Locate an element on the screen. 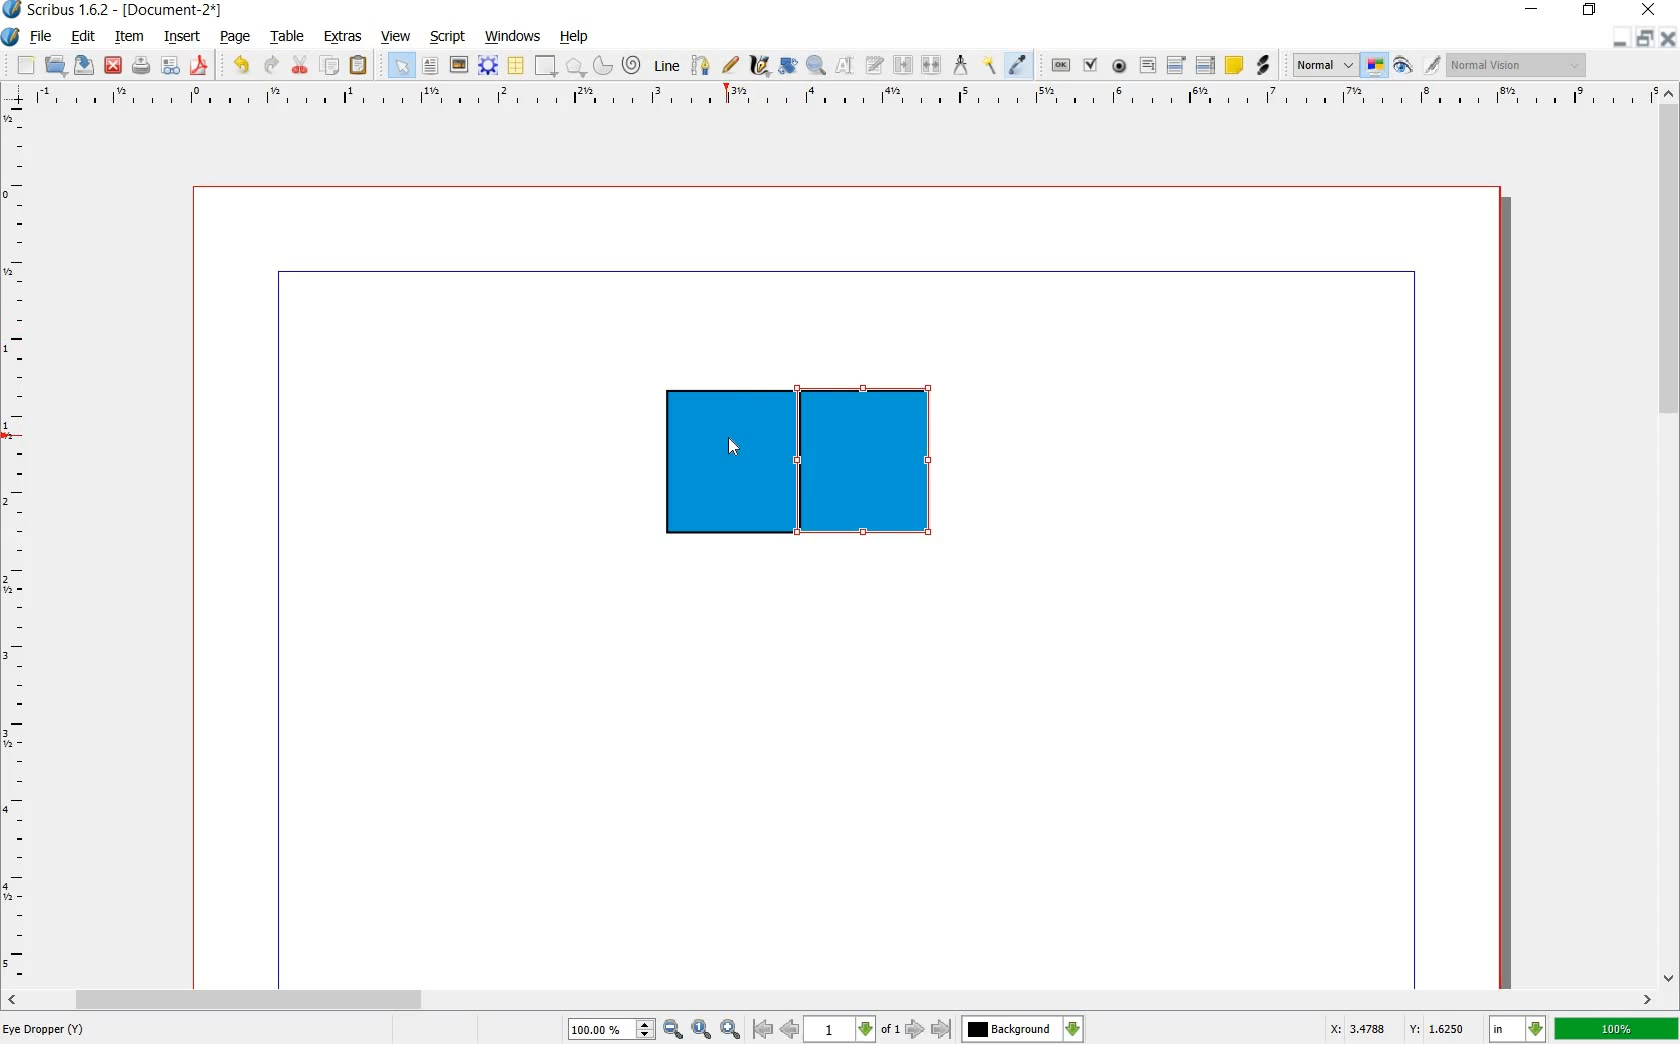  insert is located at coordinates (183, 37).